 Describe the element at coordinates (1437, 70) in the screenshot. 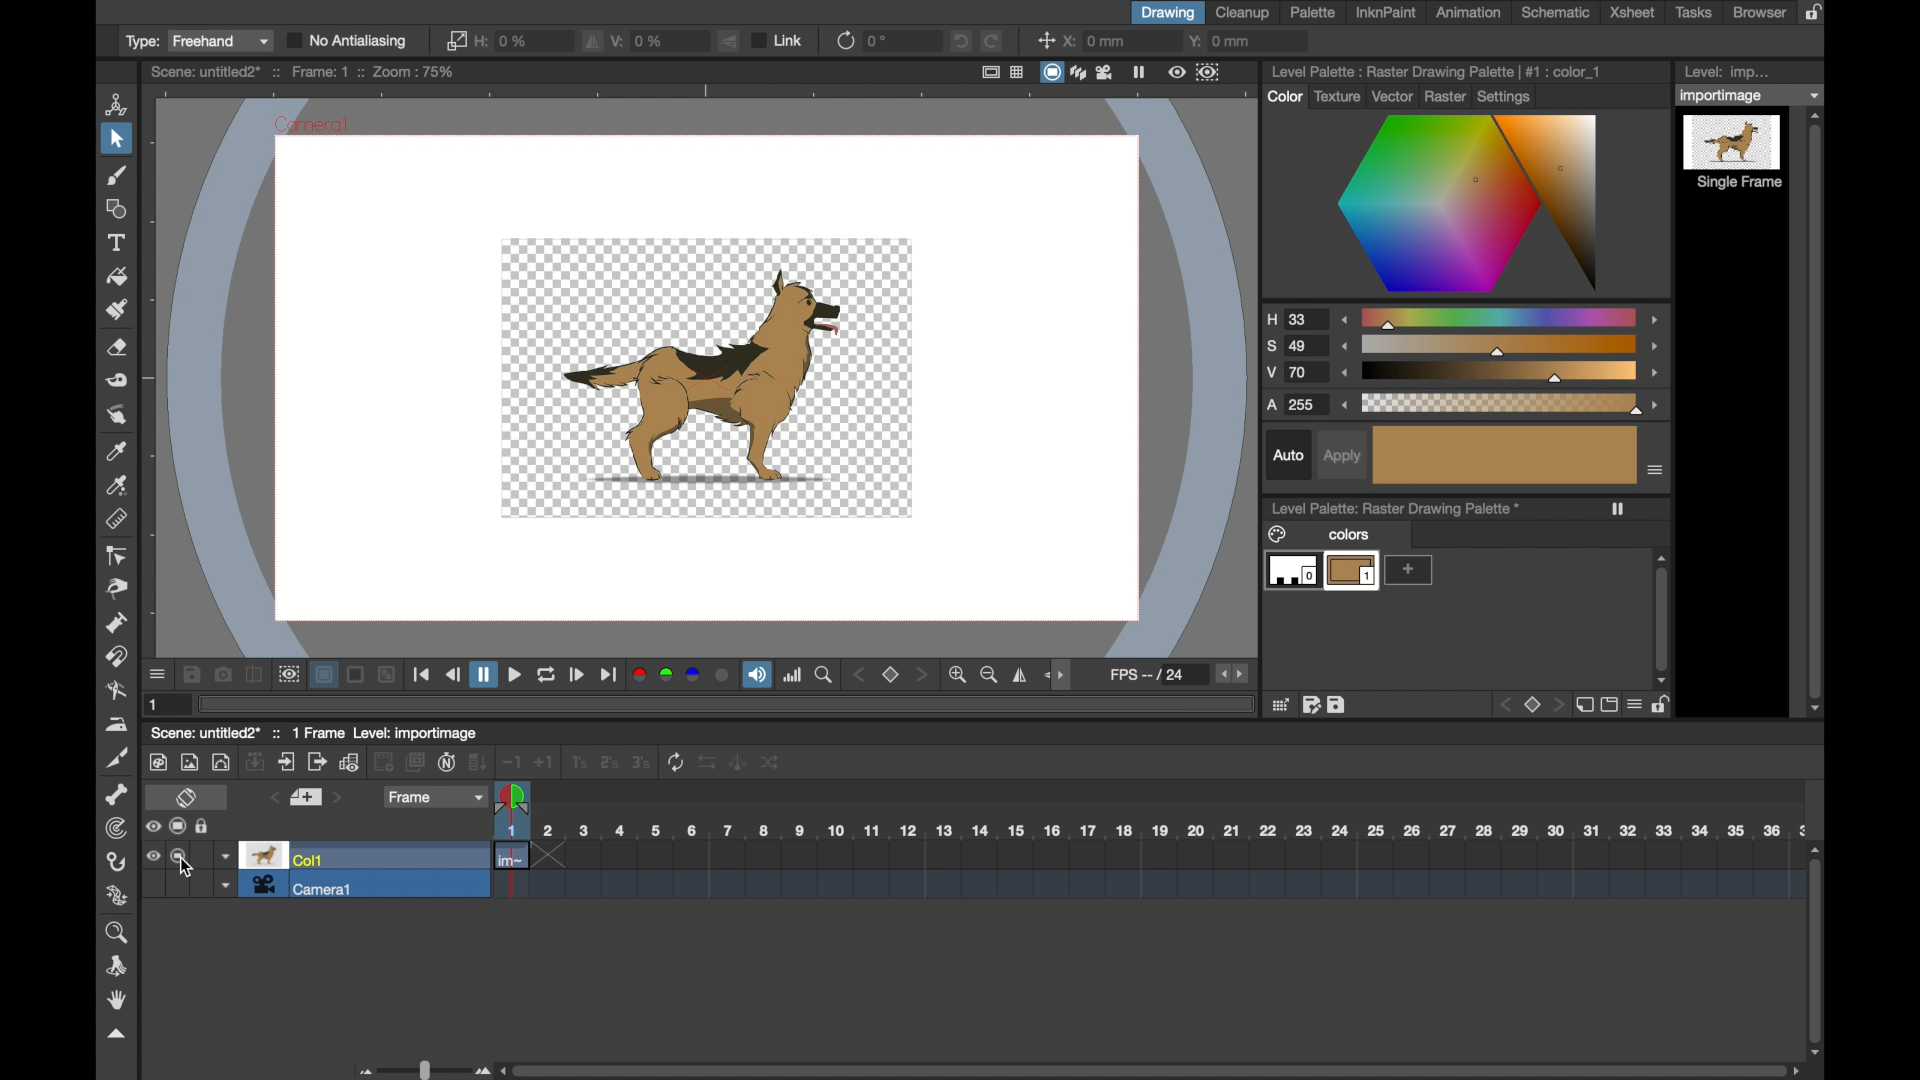

I see `Level Palette : Raster Drawing Palette | #1 : color_1` at that location.